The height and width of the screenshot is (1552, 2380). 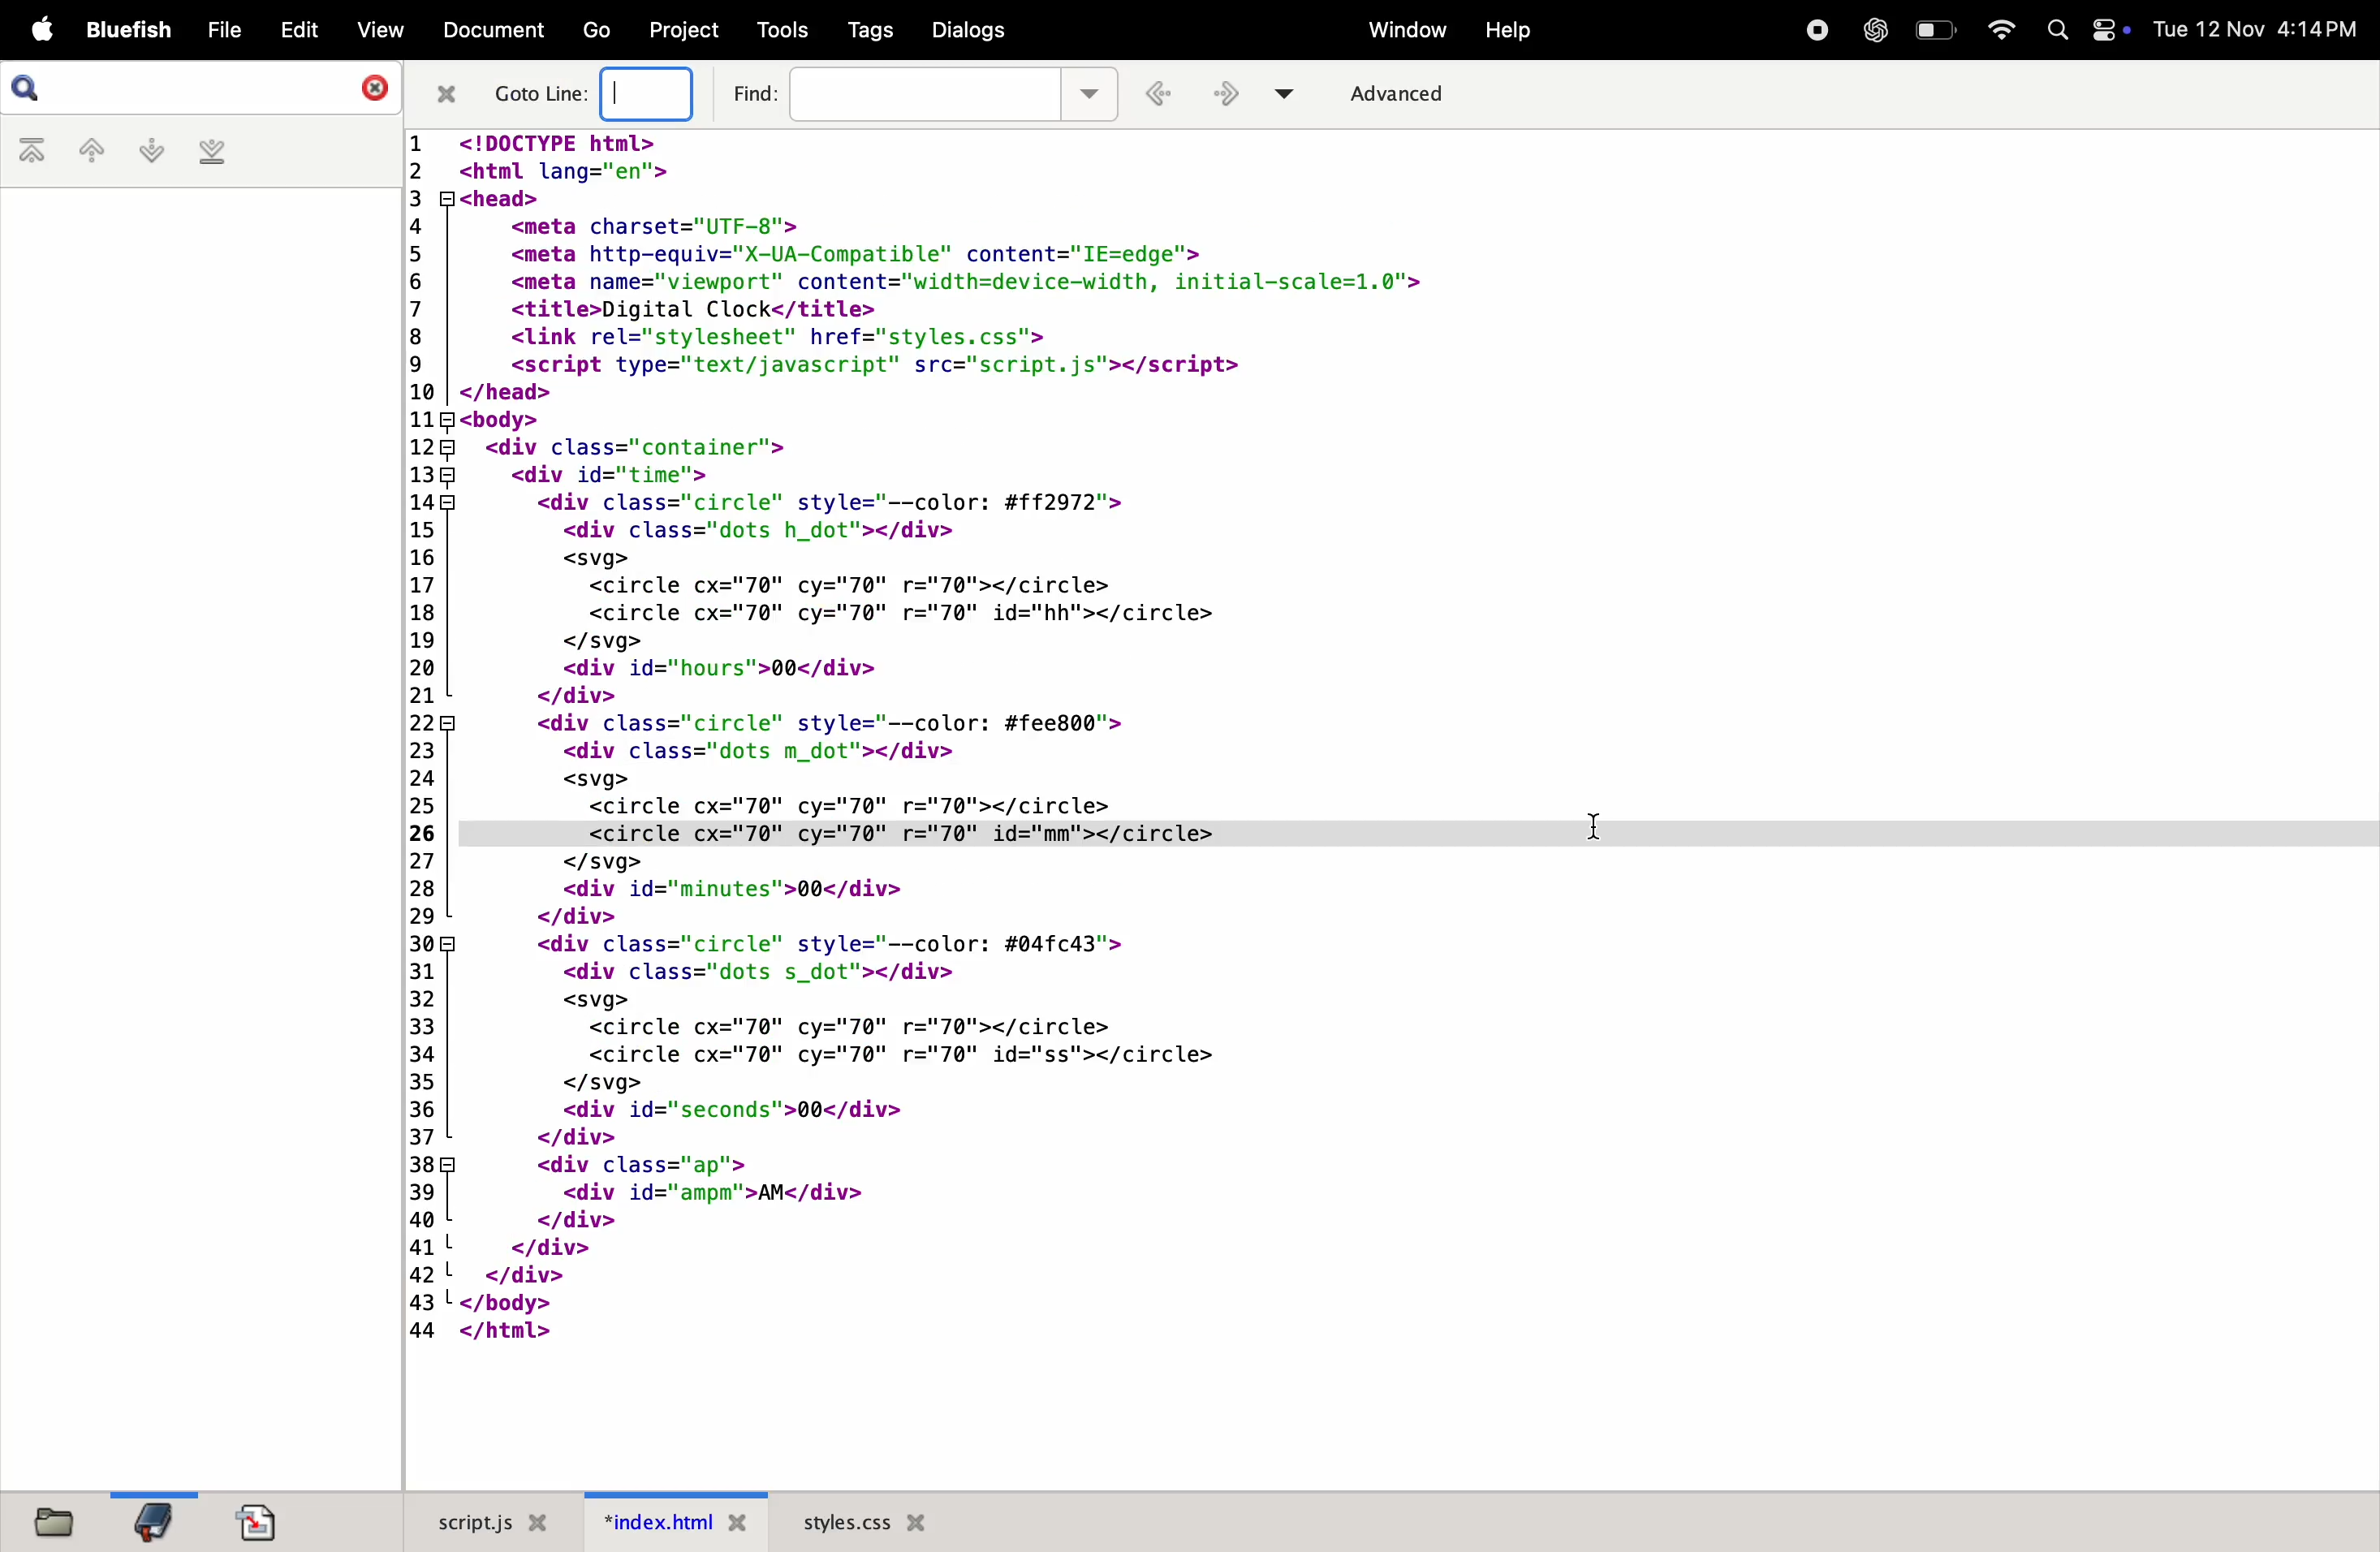 I want to click on Spotlight, so click(x=2058, y=30).